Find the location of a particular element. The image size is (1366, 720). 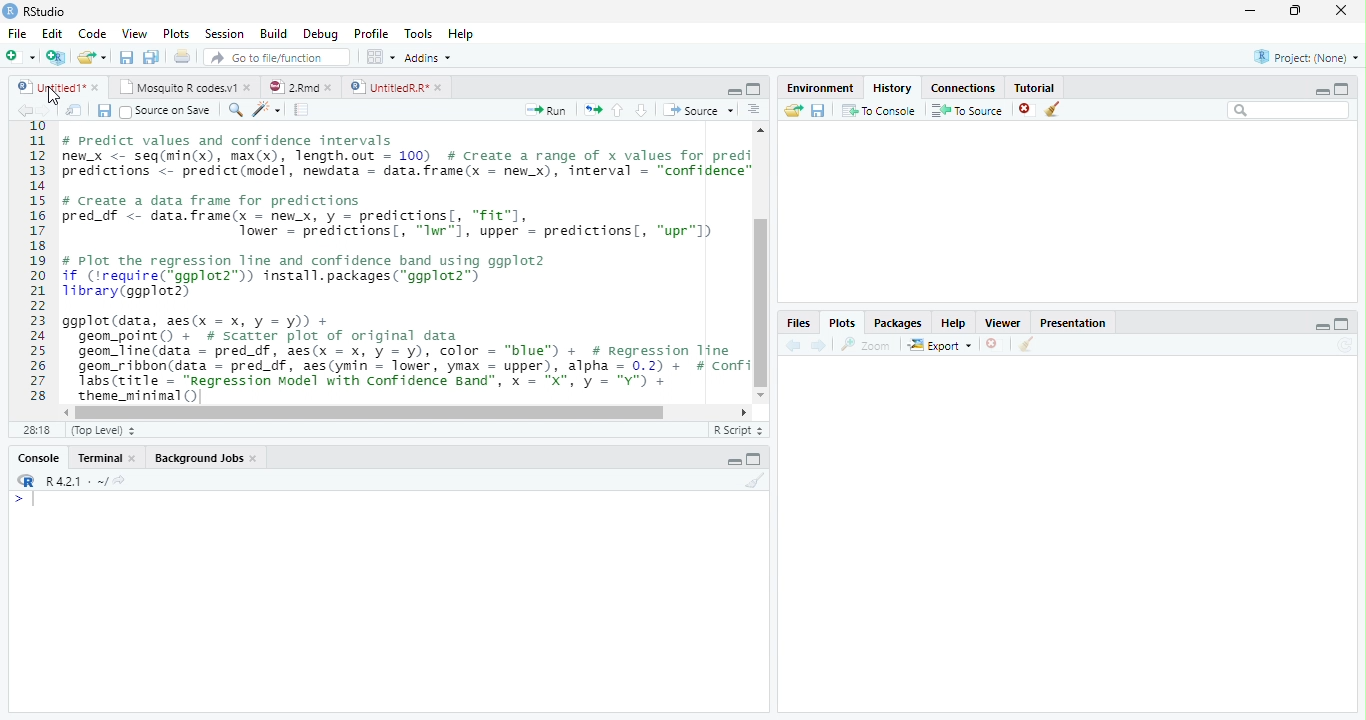

New file is located at coordinates (20, 57).